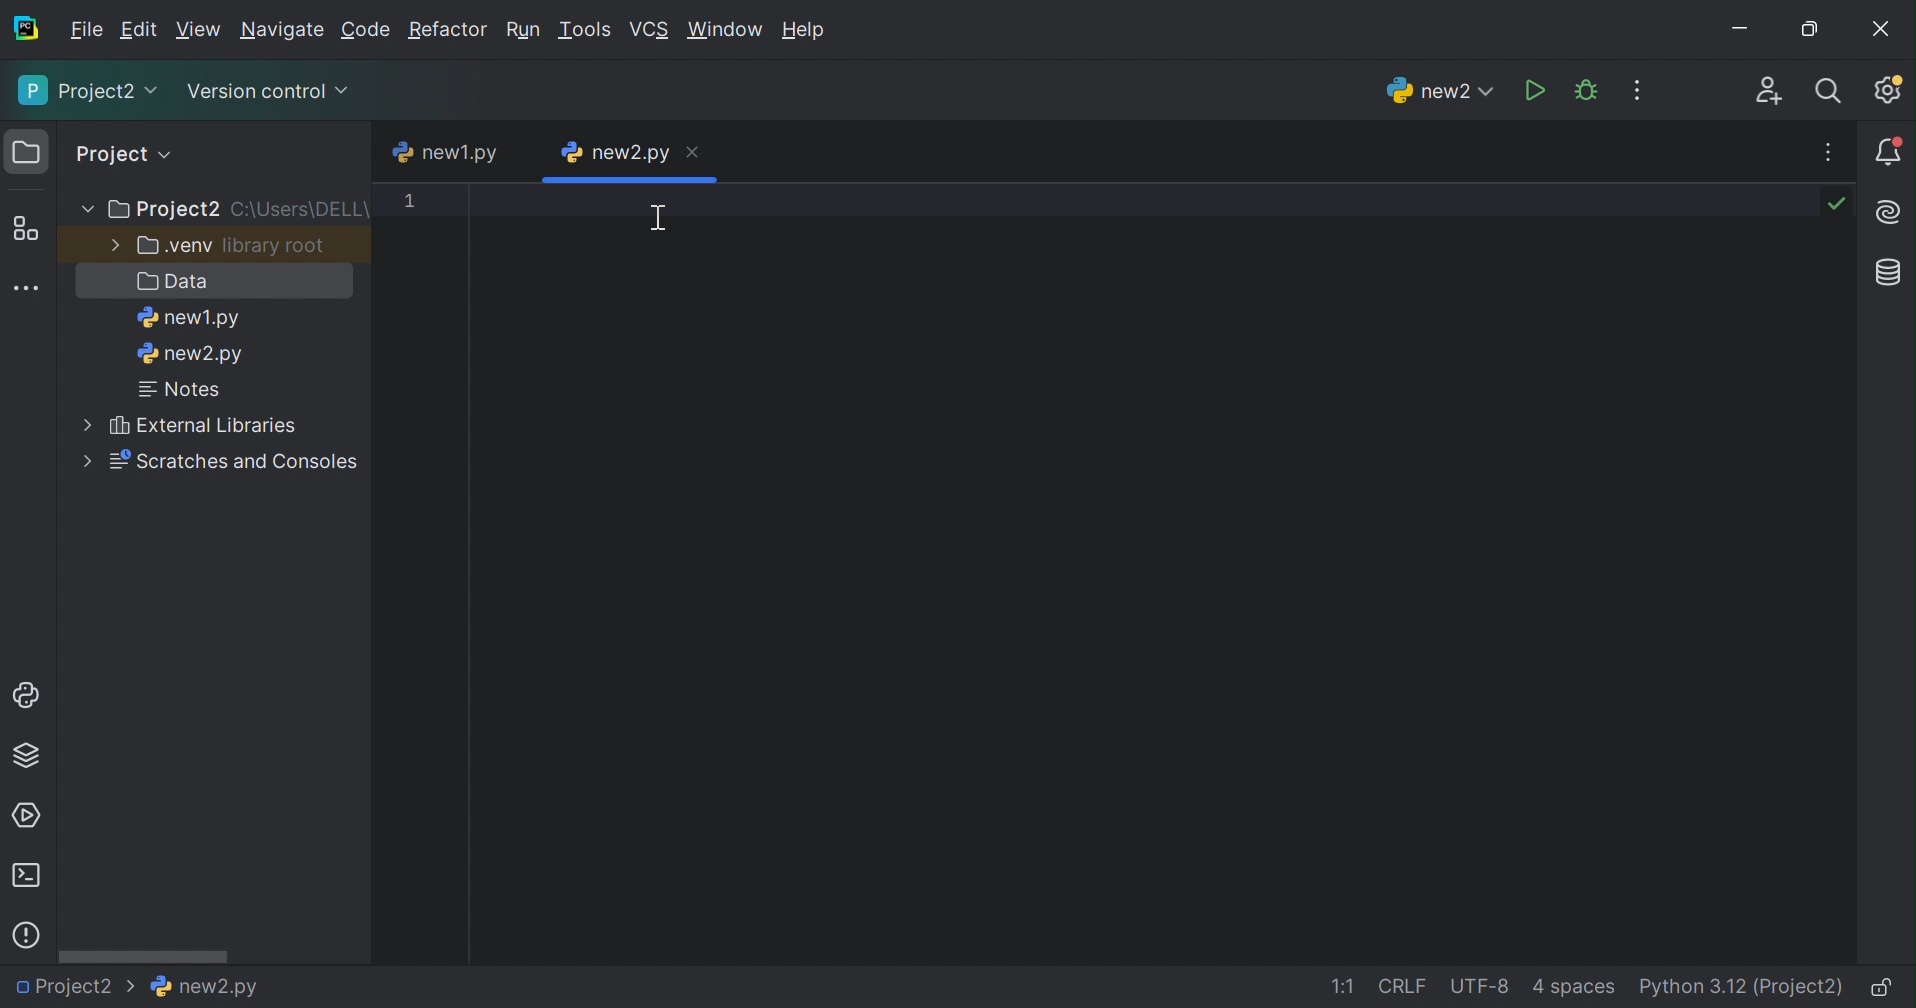 The height and width of the screenshot is (1008, 1916). Describe the element at coordinates (25, 694) in the screenshot. I see `Python Console` at that location.